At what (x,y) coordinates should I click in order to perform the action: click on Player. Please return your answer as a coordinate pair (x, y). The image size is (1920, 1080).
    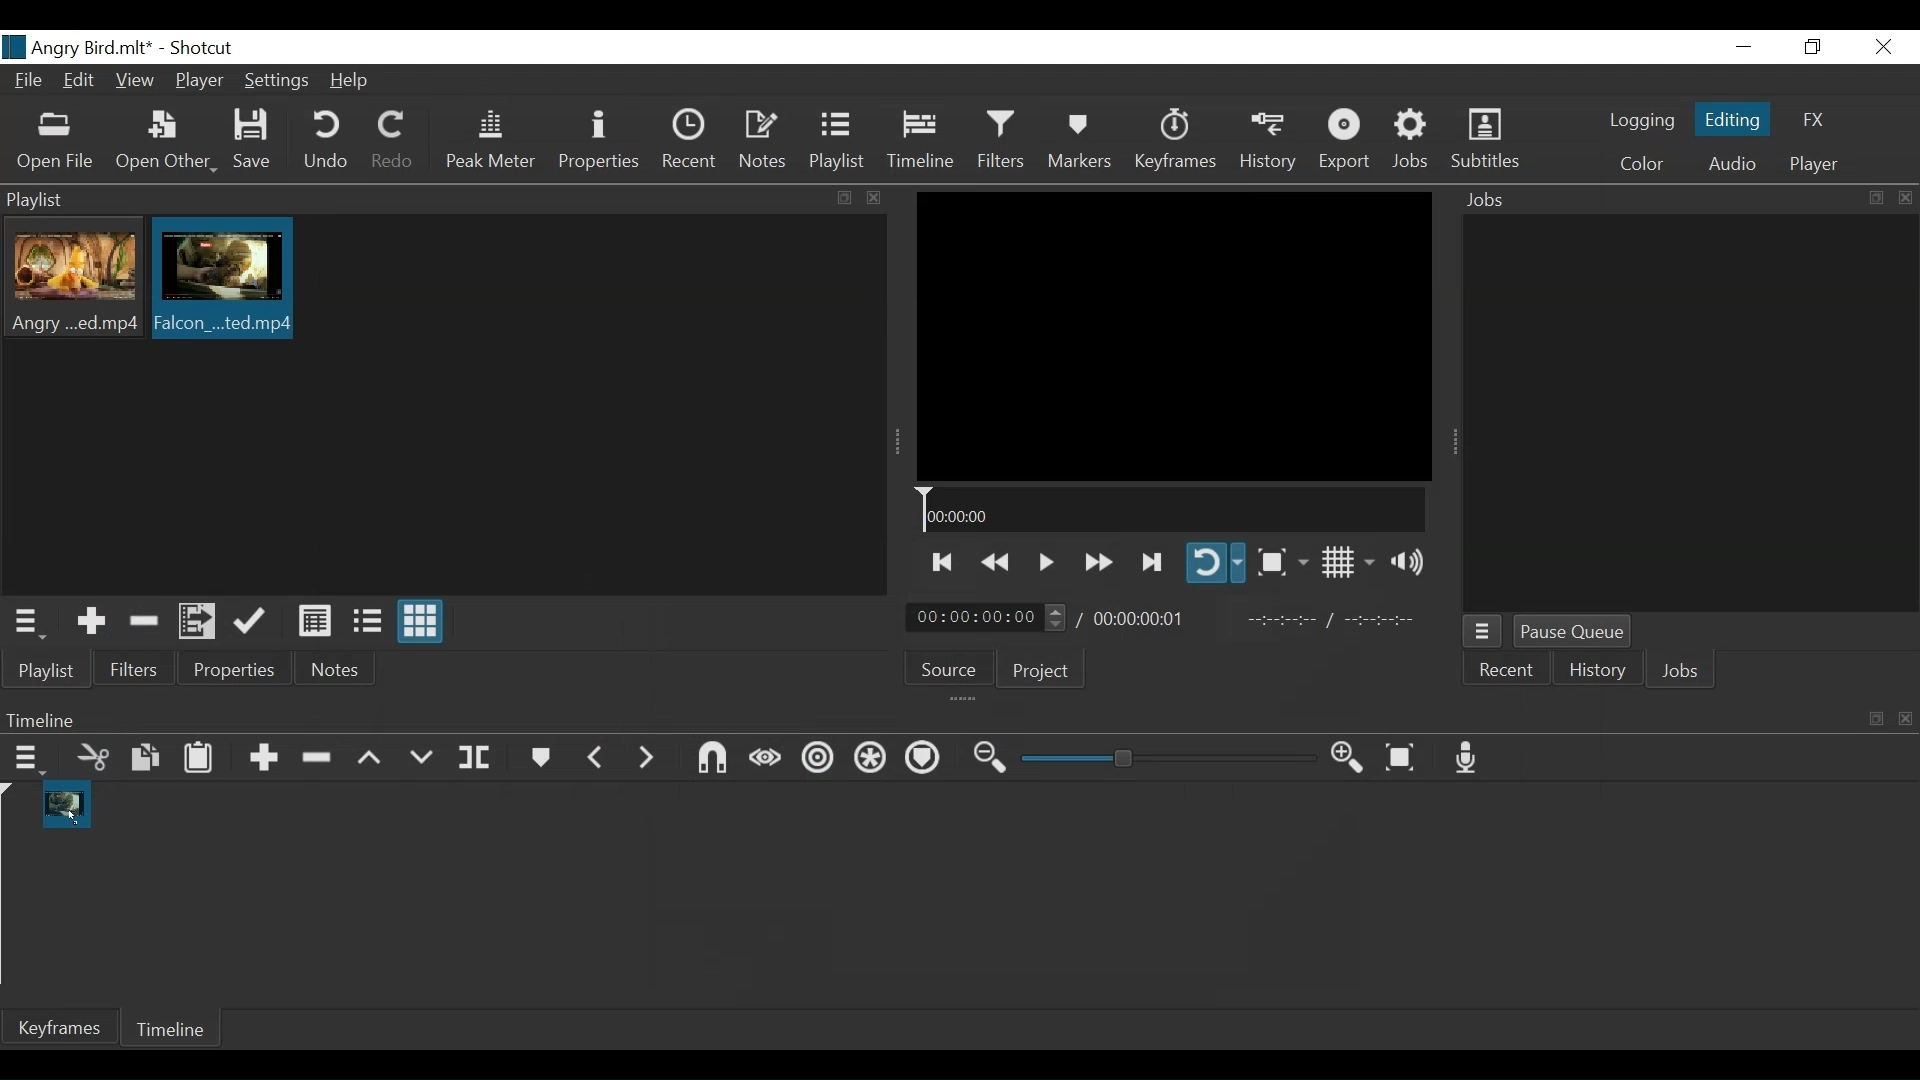
    Looking at the image, I should click on (1814, 165).